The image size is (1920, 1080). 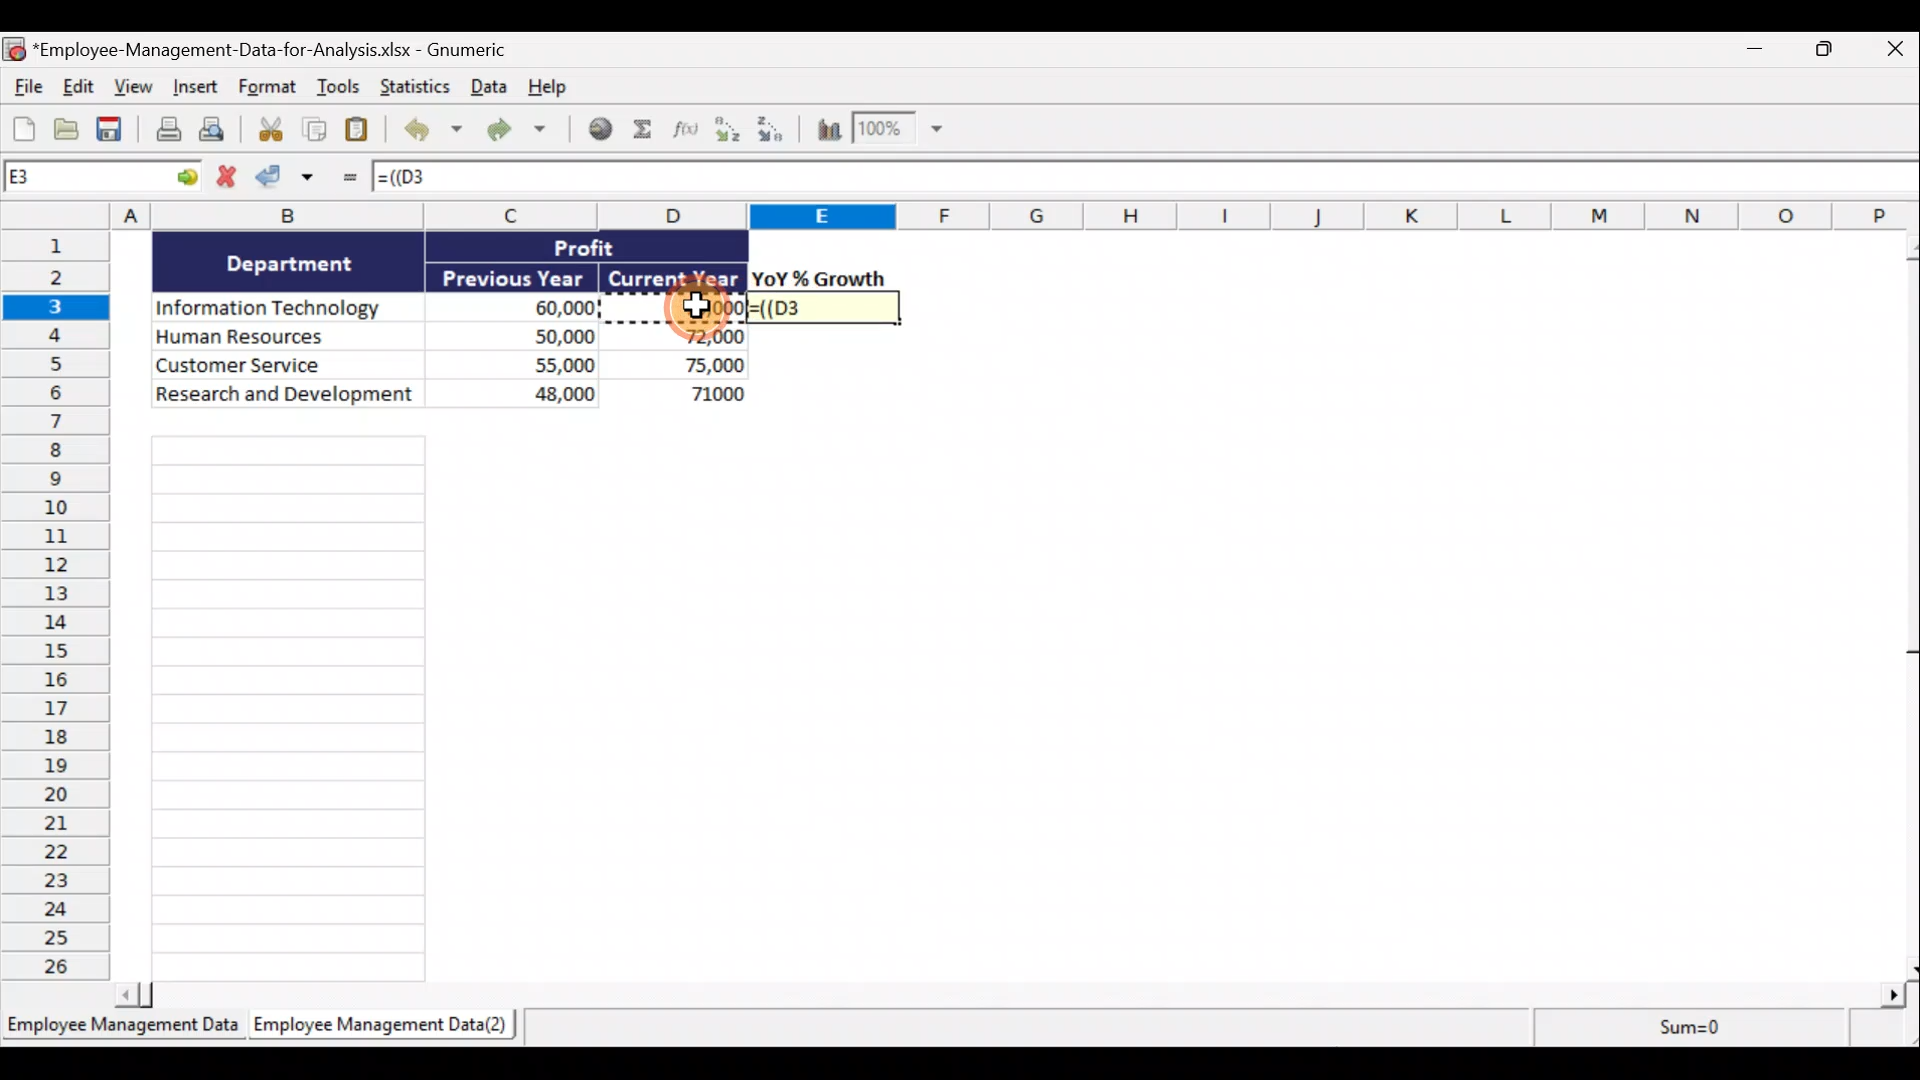 I want to click on View, so click(x=131, y=86).